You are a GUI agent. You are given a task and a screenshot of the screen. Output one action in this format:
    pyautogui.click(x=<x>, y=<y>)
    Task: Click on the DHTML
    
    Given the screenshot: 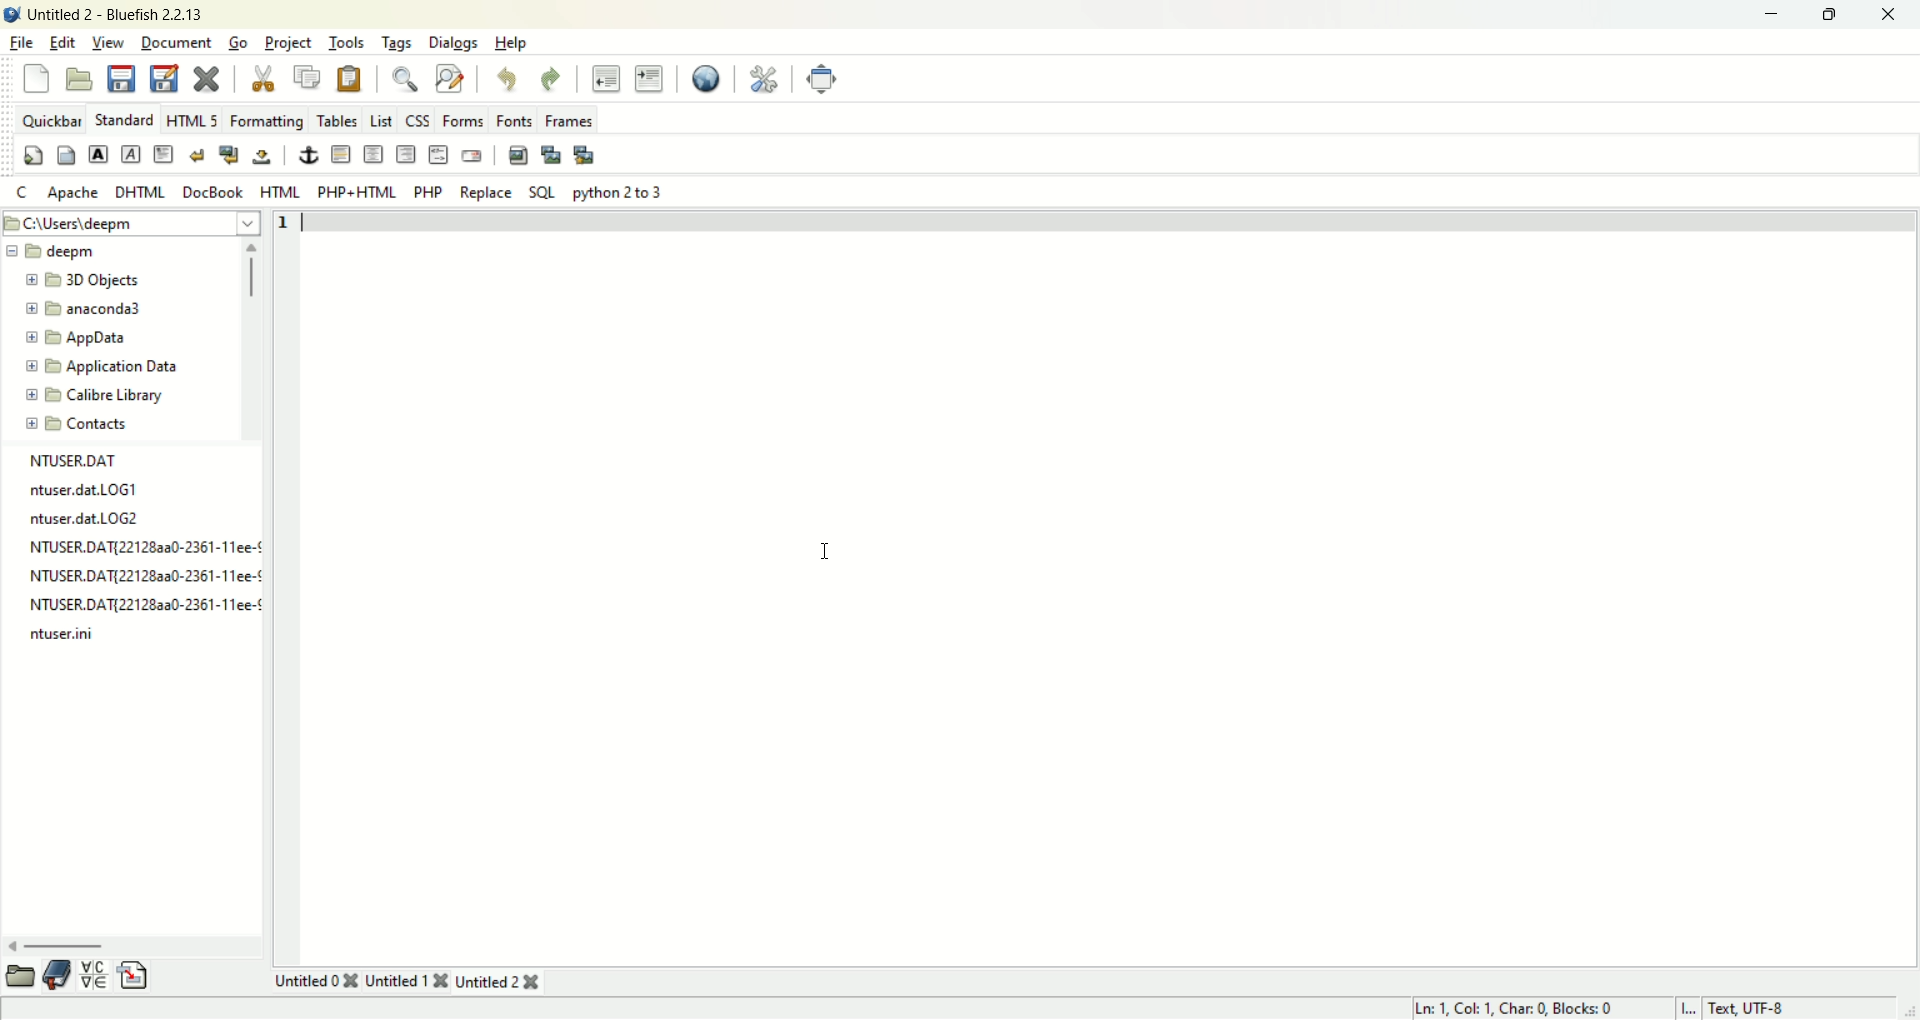 What is the action you would take?
    pyautogui.click(x=141, y=192)
    